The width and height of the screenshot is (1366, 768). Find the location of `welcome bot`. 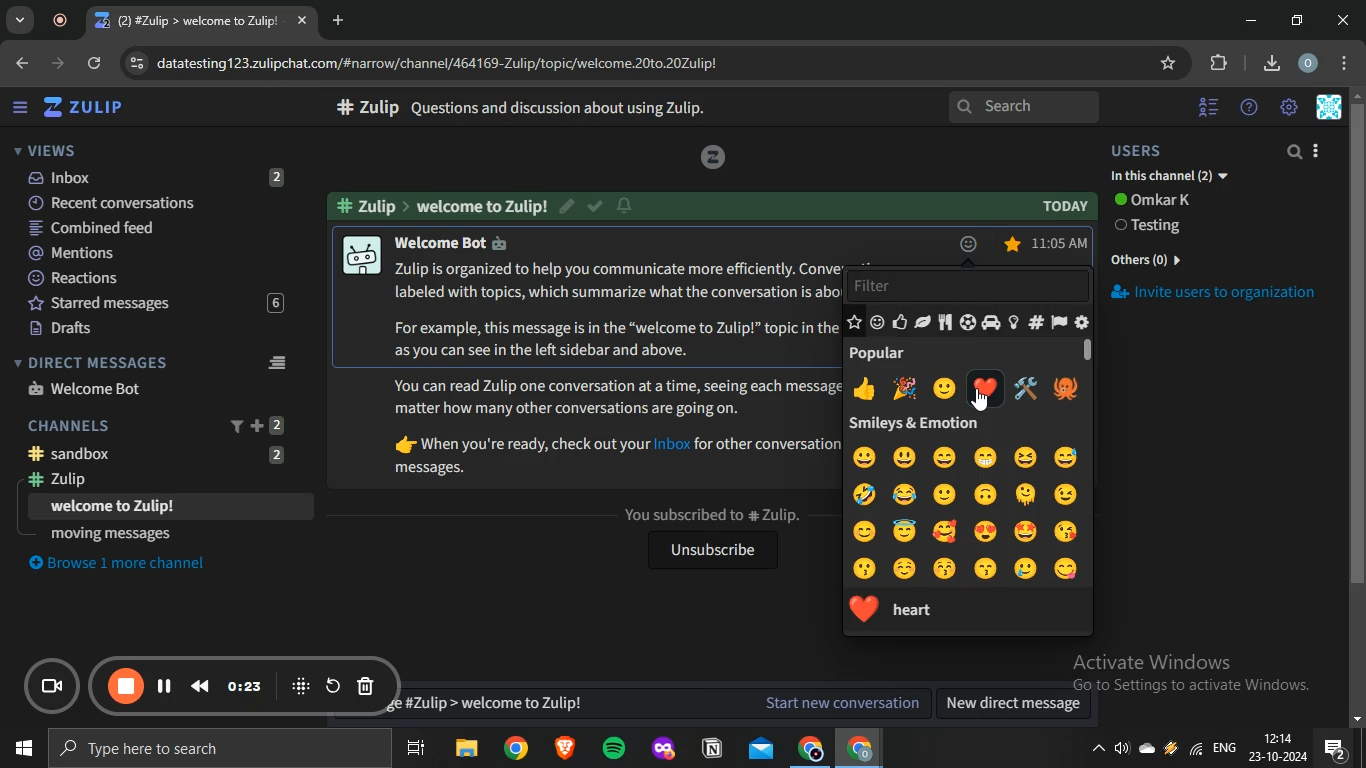

welcome bot is located at coordinates (464, 245).